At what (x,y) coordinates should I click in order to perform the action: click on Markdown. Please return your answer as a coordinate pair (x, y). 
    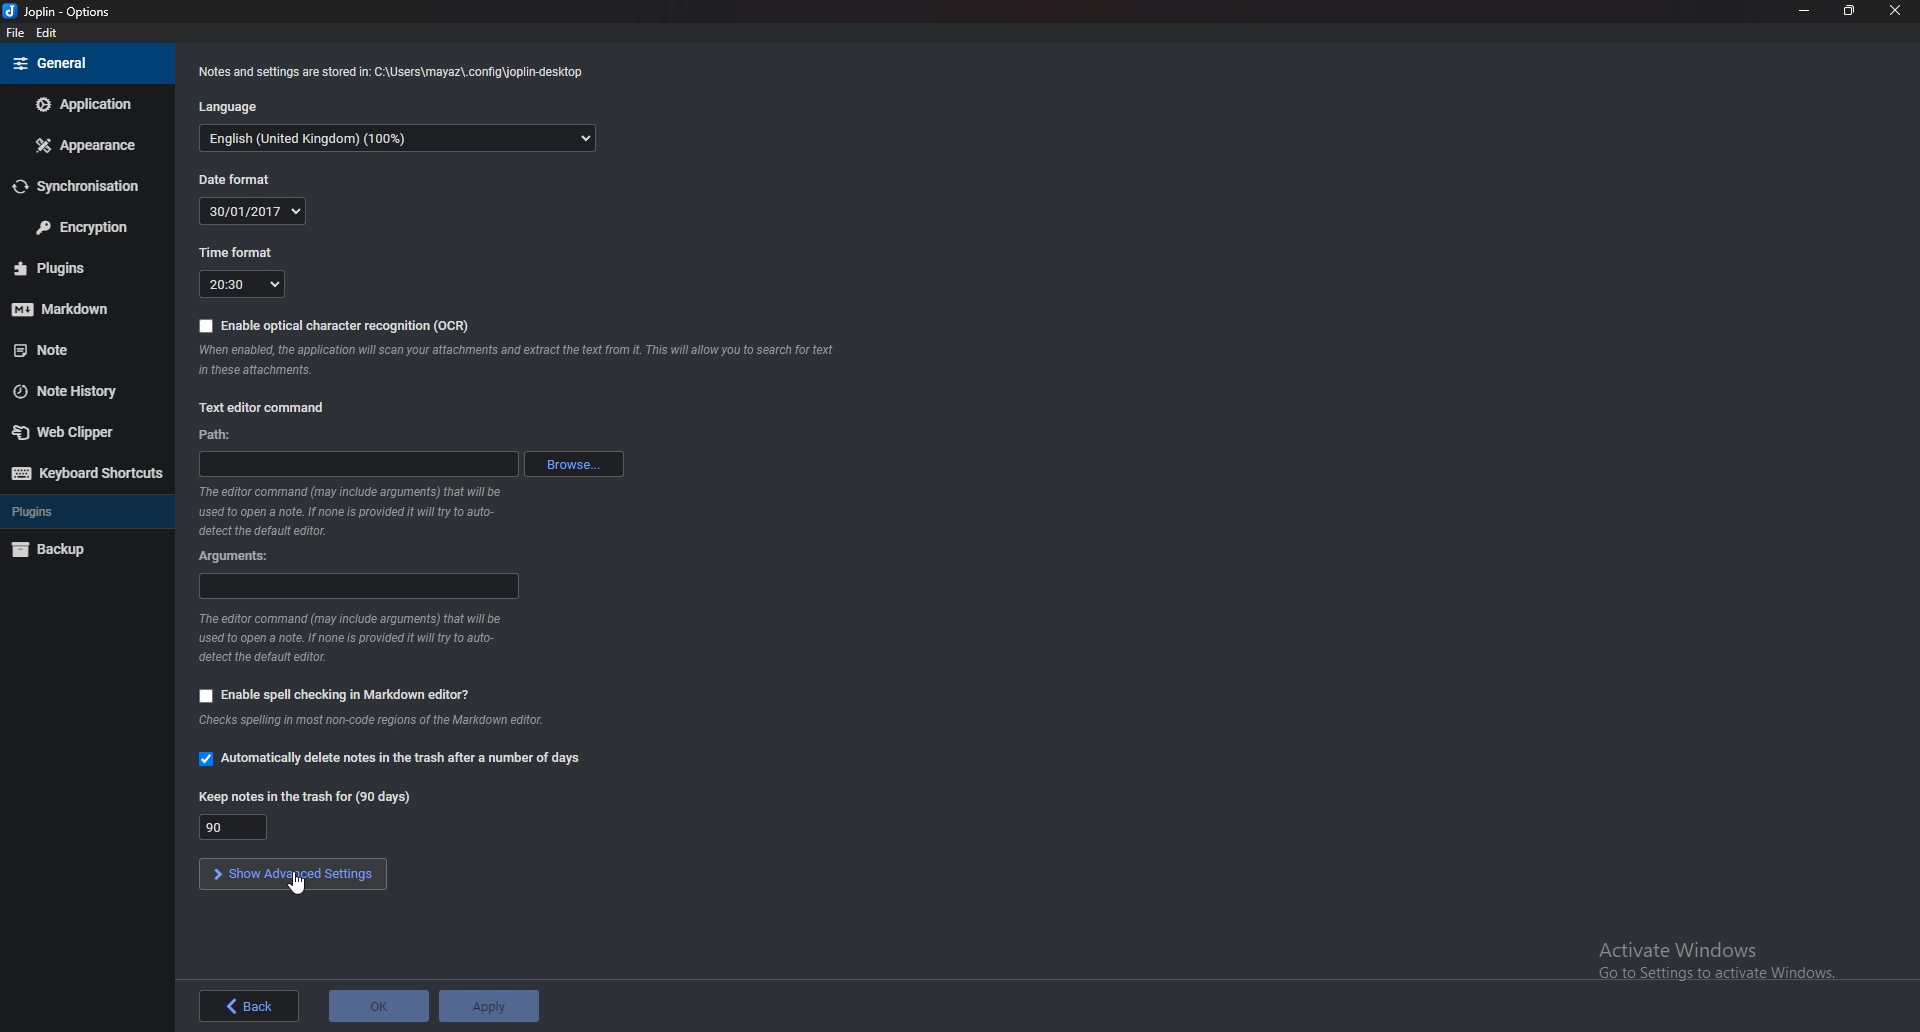
    Looking at the image, I should click on (75, 308).